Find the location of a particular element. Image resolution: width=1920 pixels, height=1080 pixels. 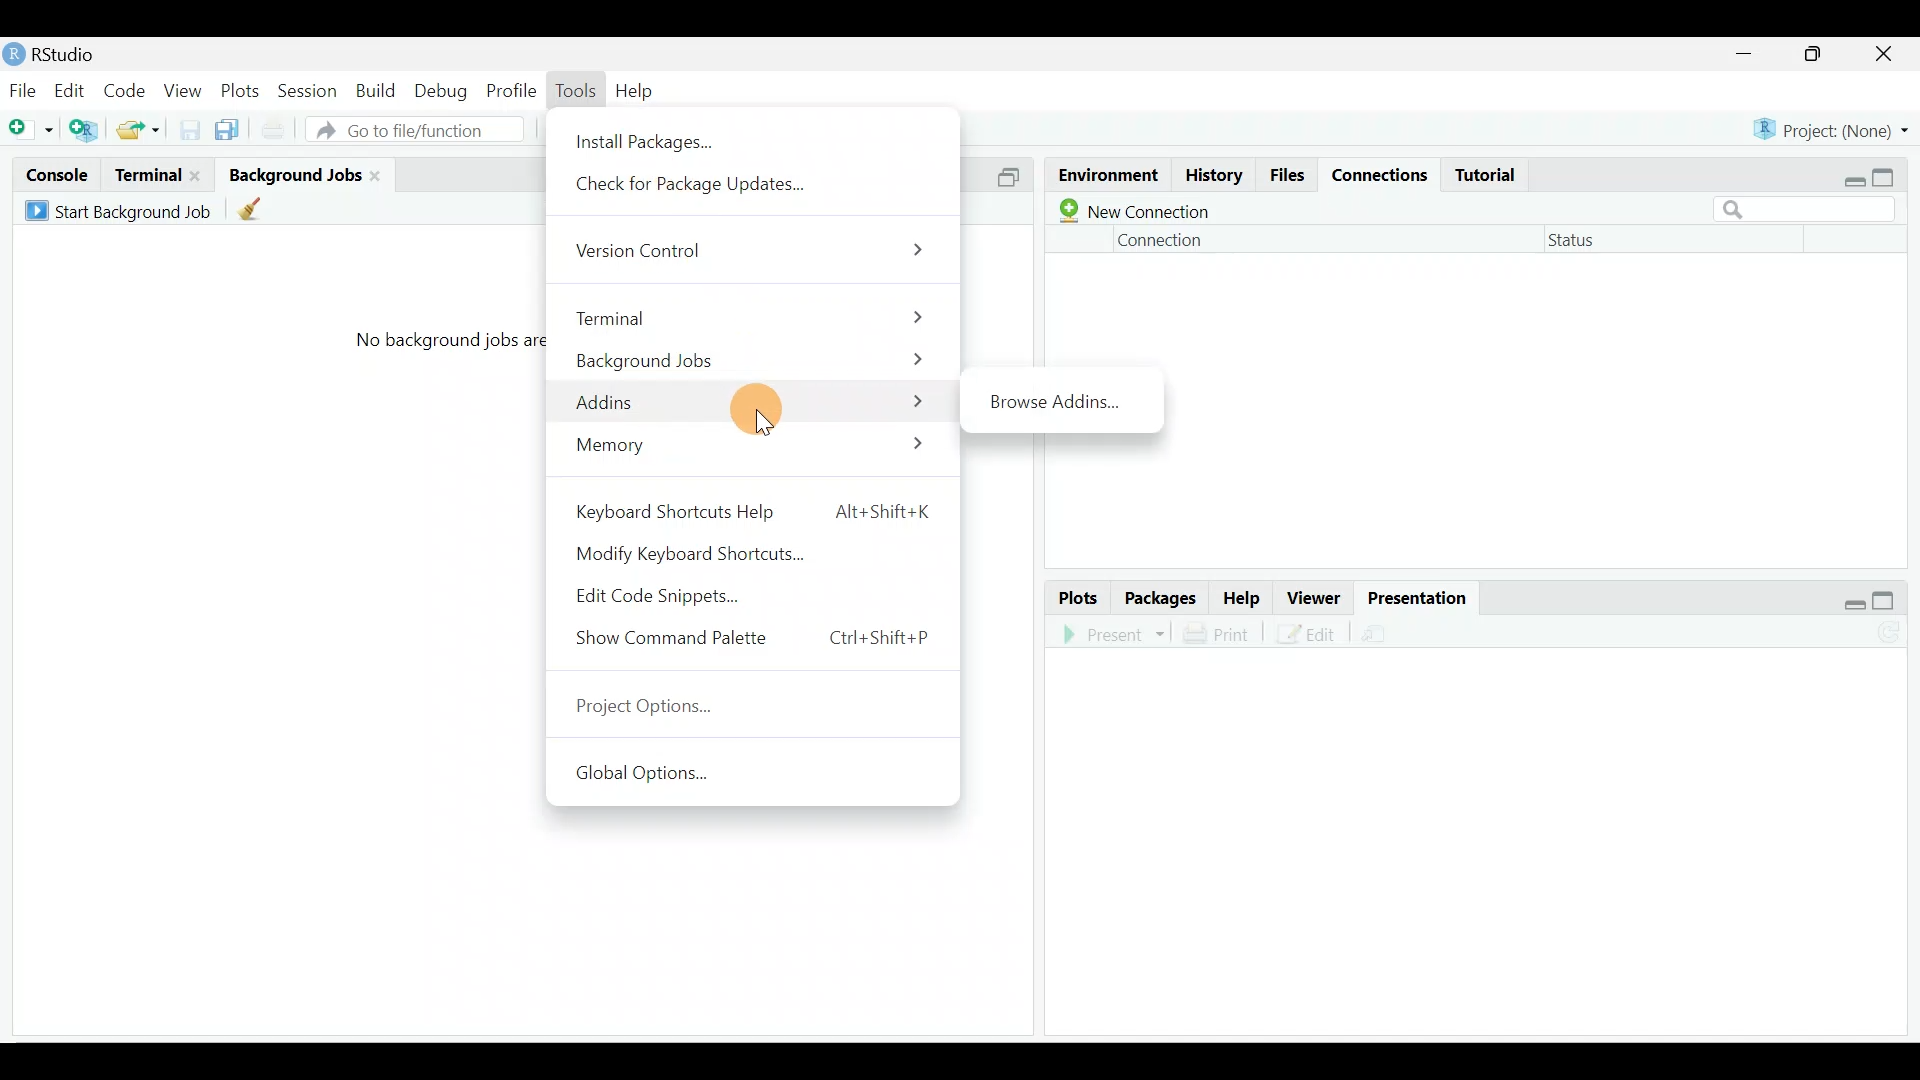

maximize is located at coordinates (1888, 595).